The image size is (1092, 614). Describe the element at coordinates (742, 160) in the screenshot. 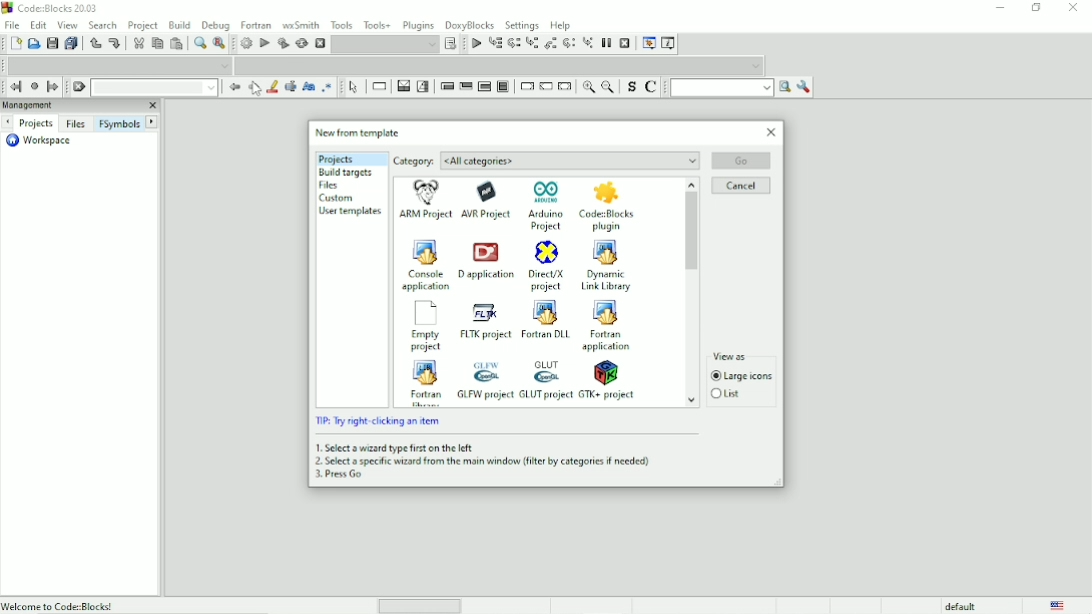

I see `Go` at that location.